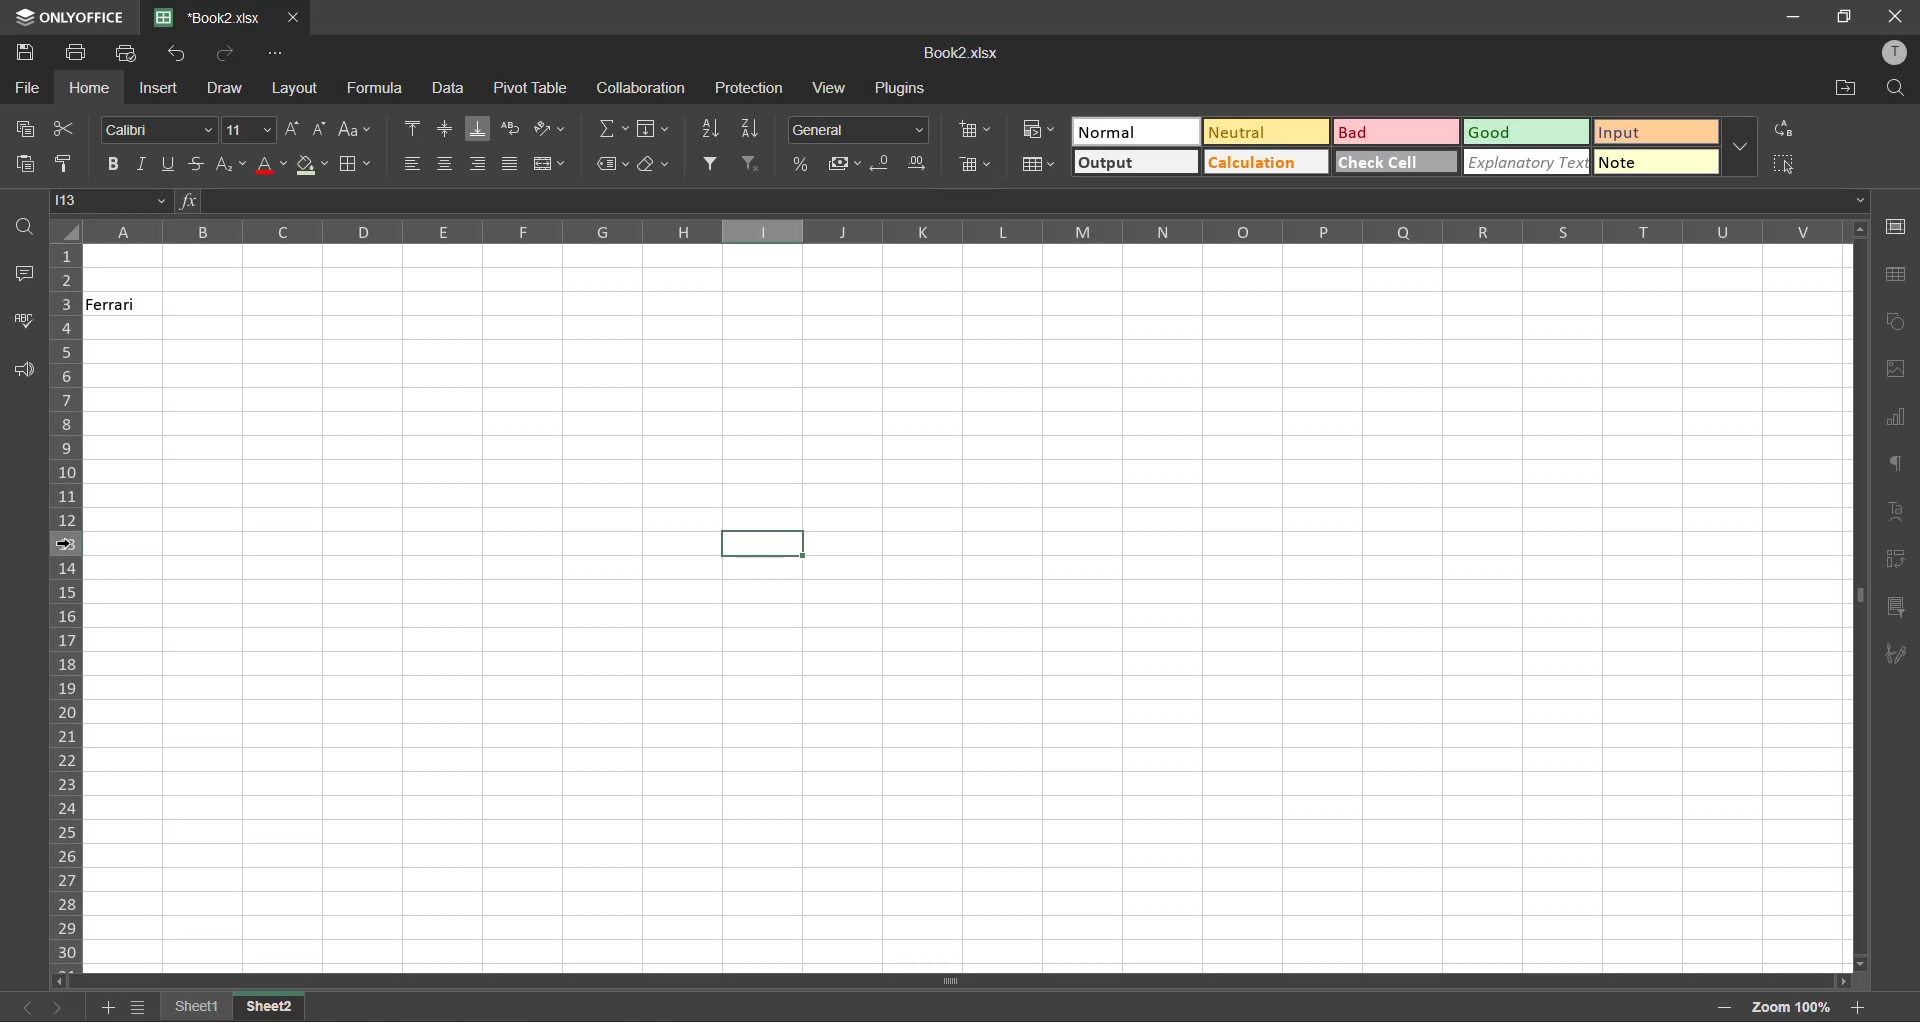  Describe the element at coordinates (847, 166) in the screenshot. I see `accounting` at that location.